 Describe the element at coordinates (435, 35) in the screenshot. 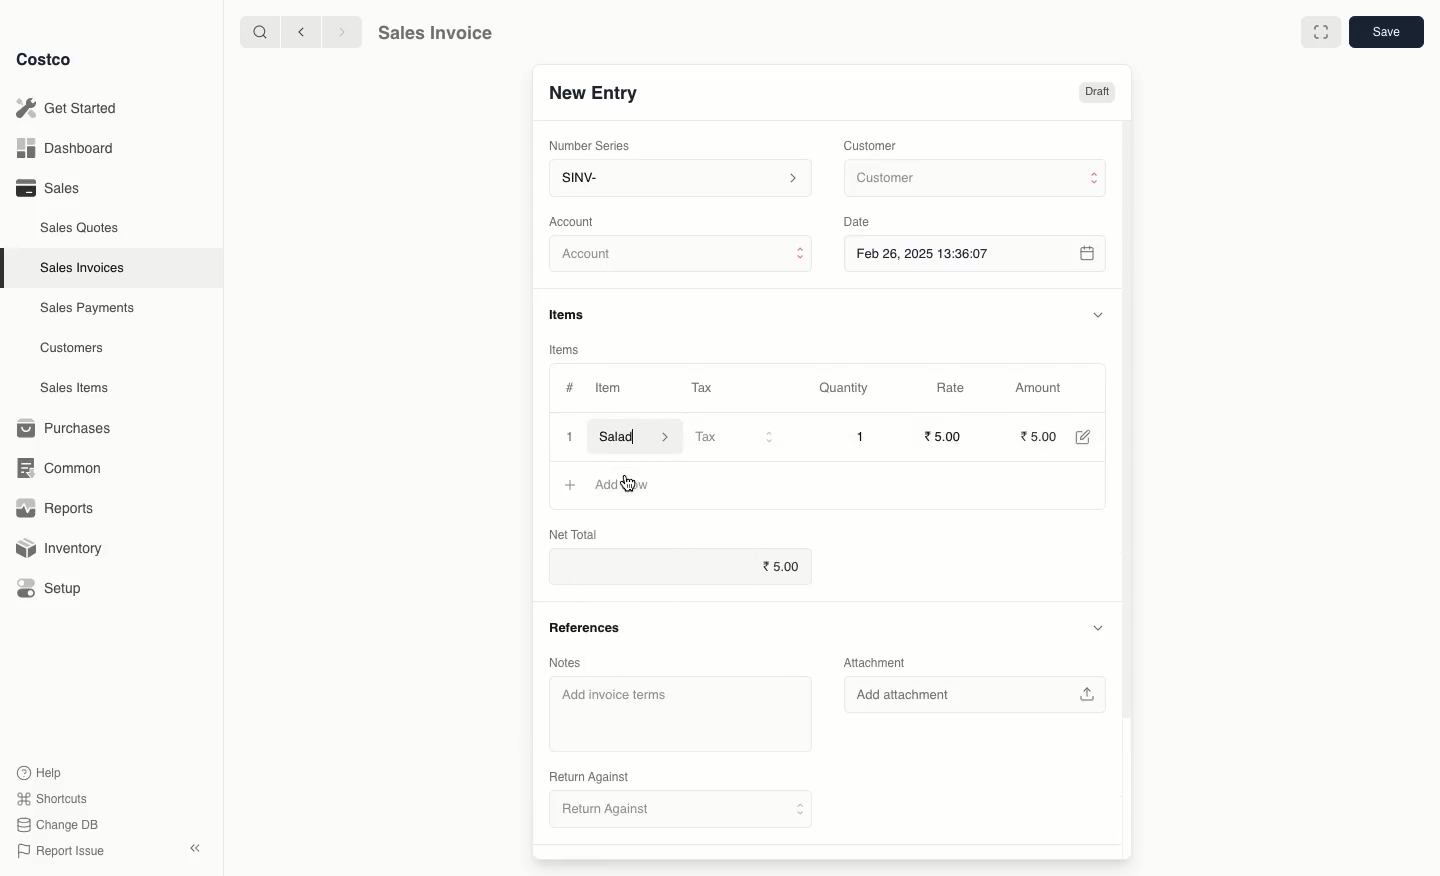

I see `Sales Invoice` at that location.